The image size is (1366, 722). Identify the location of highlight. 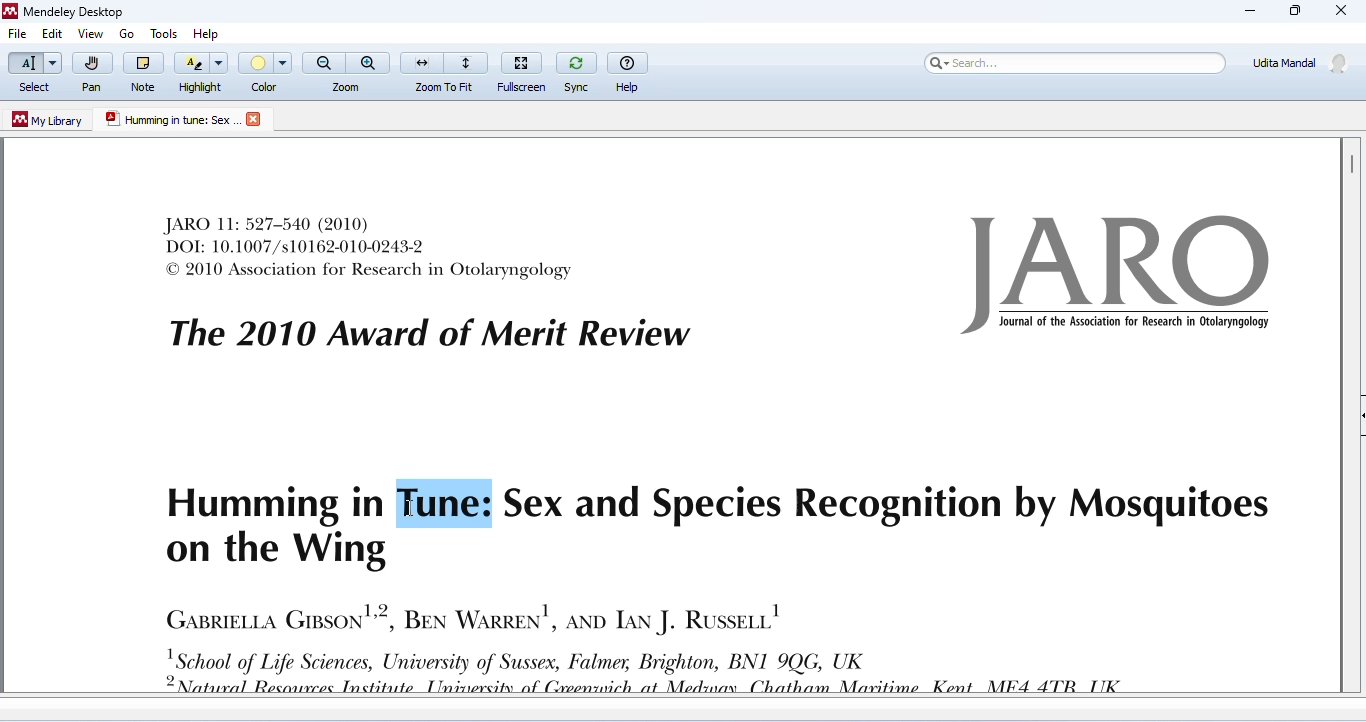
(202, 71).